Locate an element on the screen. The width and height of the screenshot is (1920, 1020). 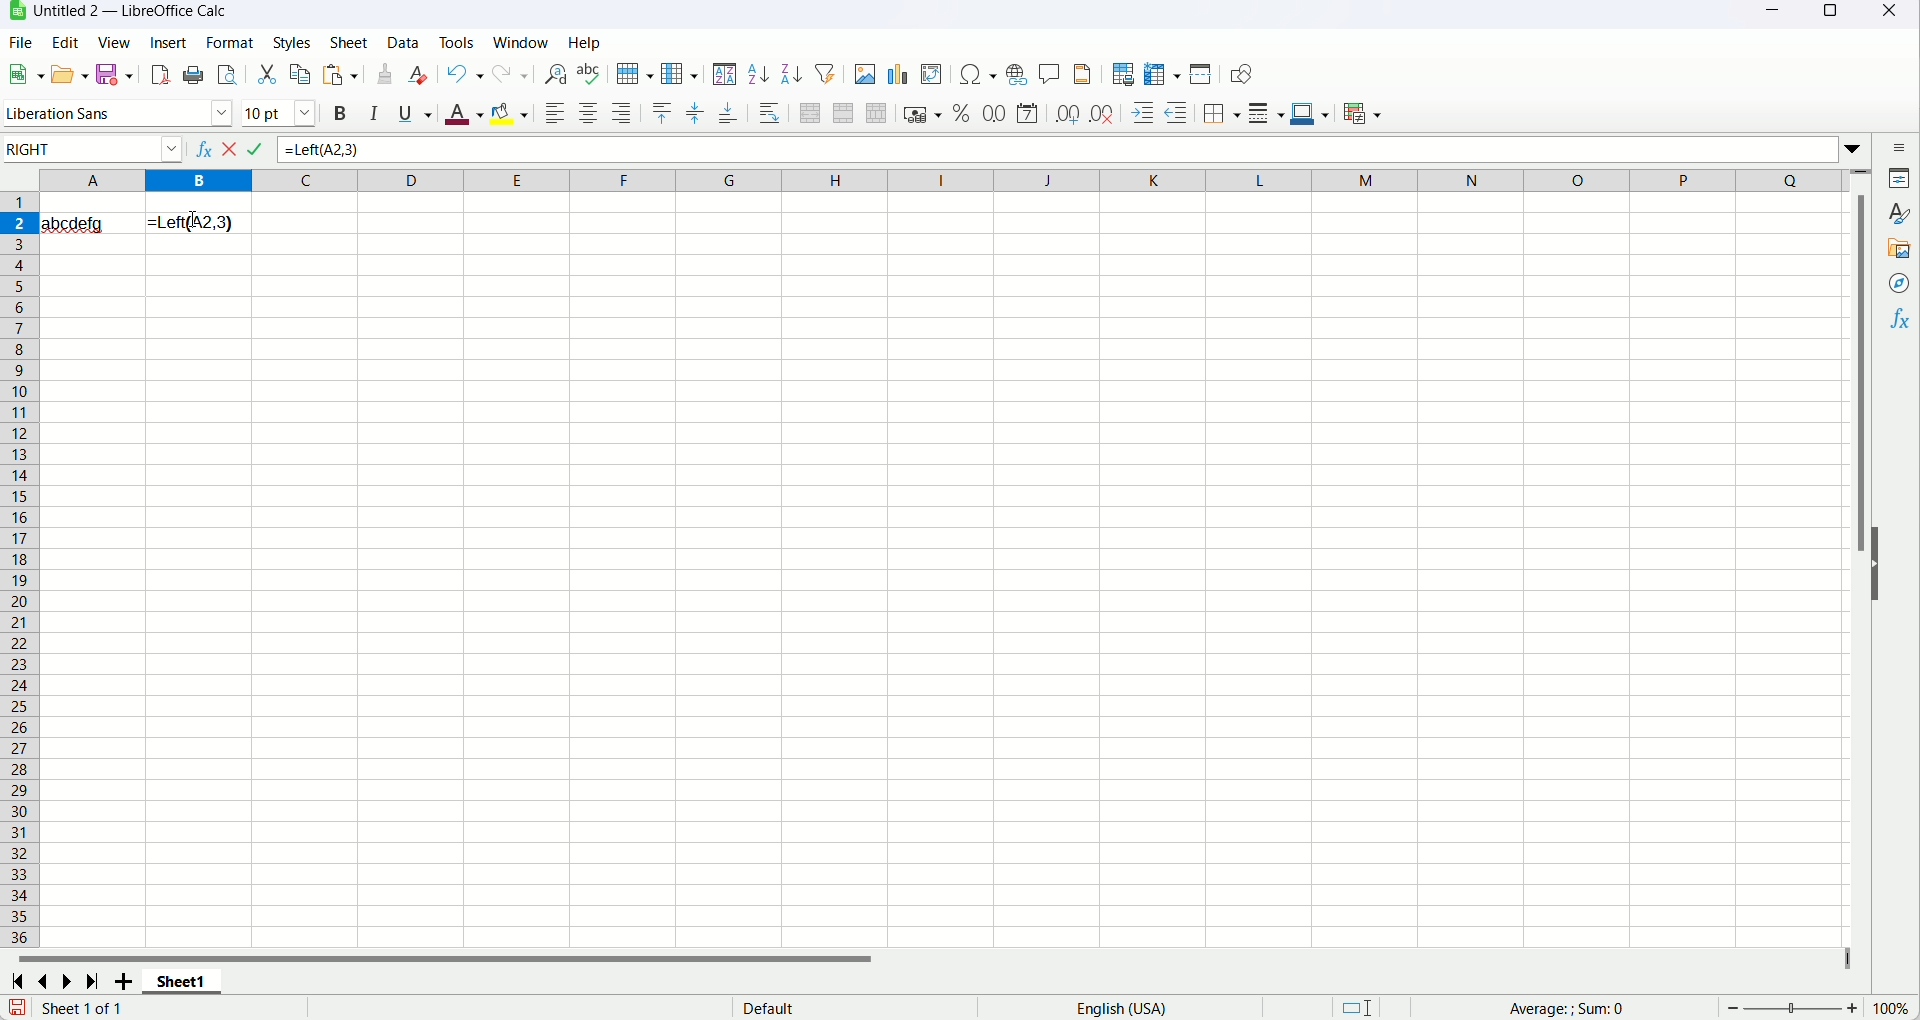
view is located at coordinates (115, 41).